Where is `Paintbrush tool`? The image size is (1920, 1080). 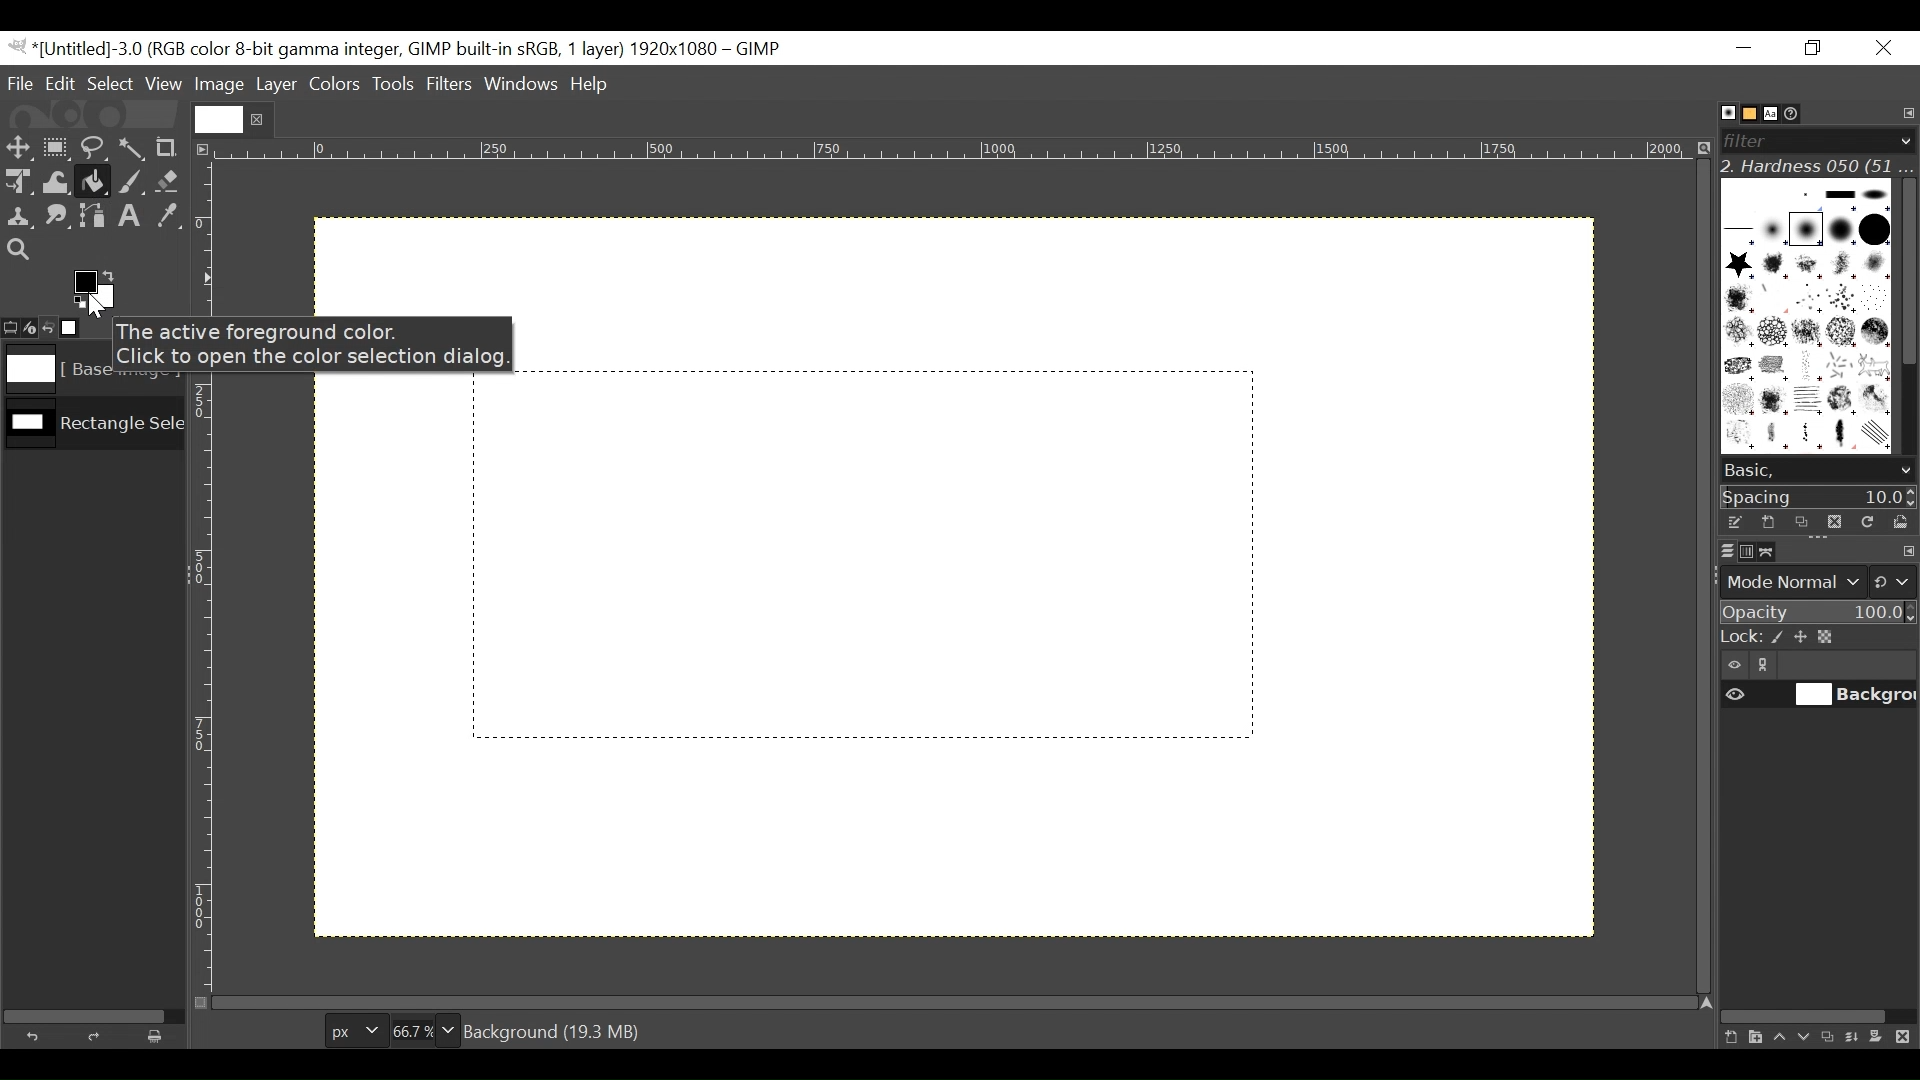
Paintbrush tool is located at coordinates (131, 184).